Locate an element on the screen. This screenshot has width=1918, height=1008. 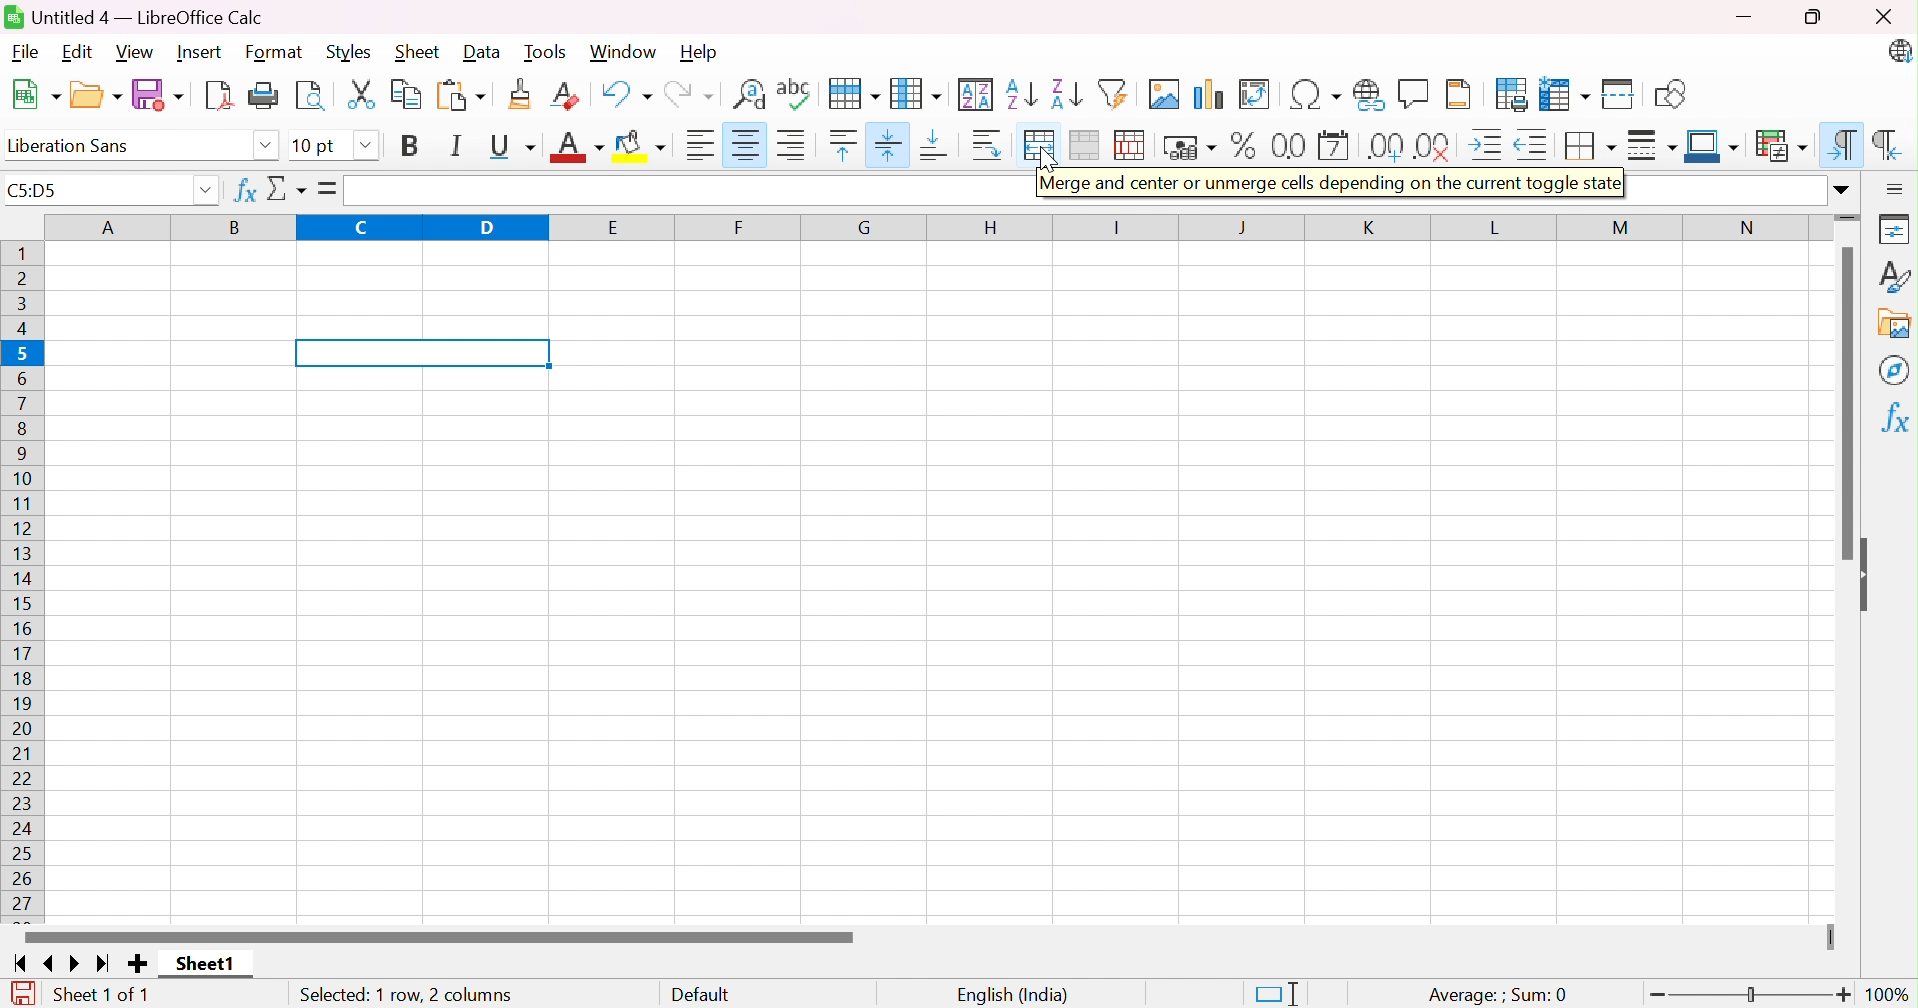
Copy is located at coordinates (407, 95).